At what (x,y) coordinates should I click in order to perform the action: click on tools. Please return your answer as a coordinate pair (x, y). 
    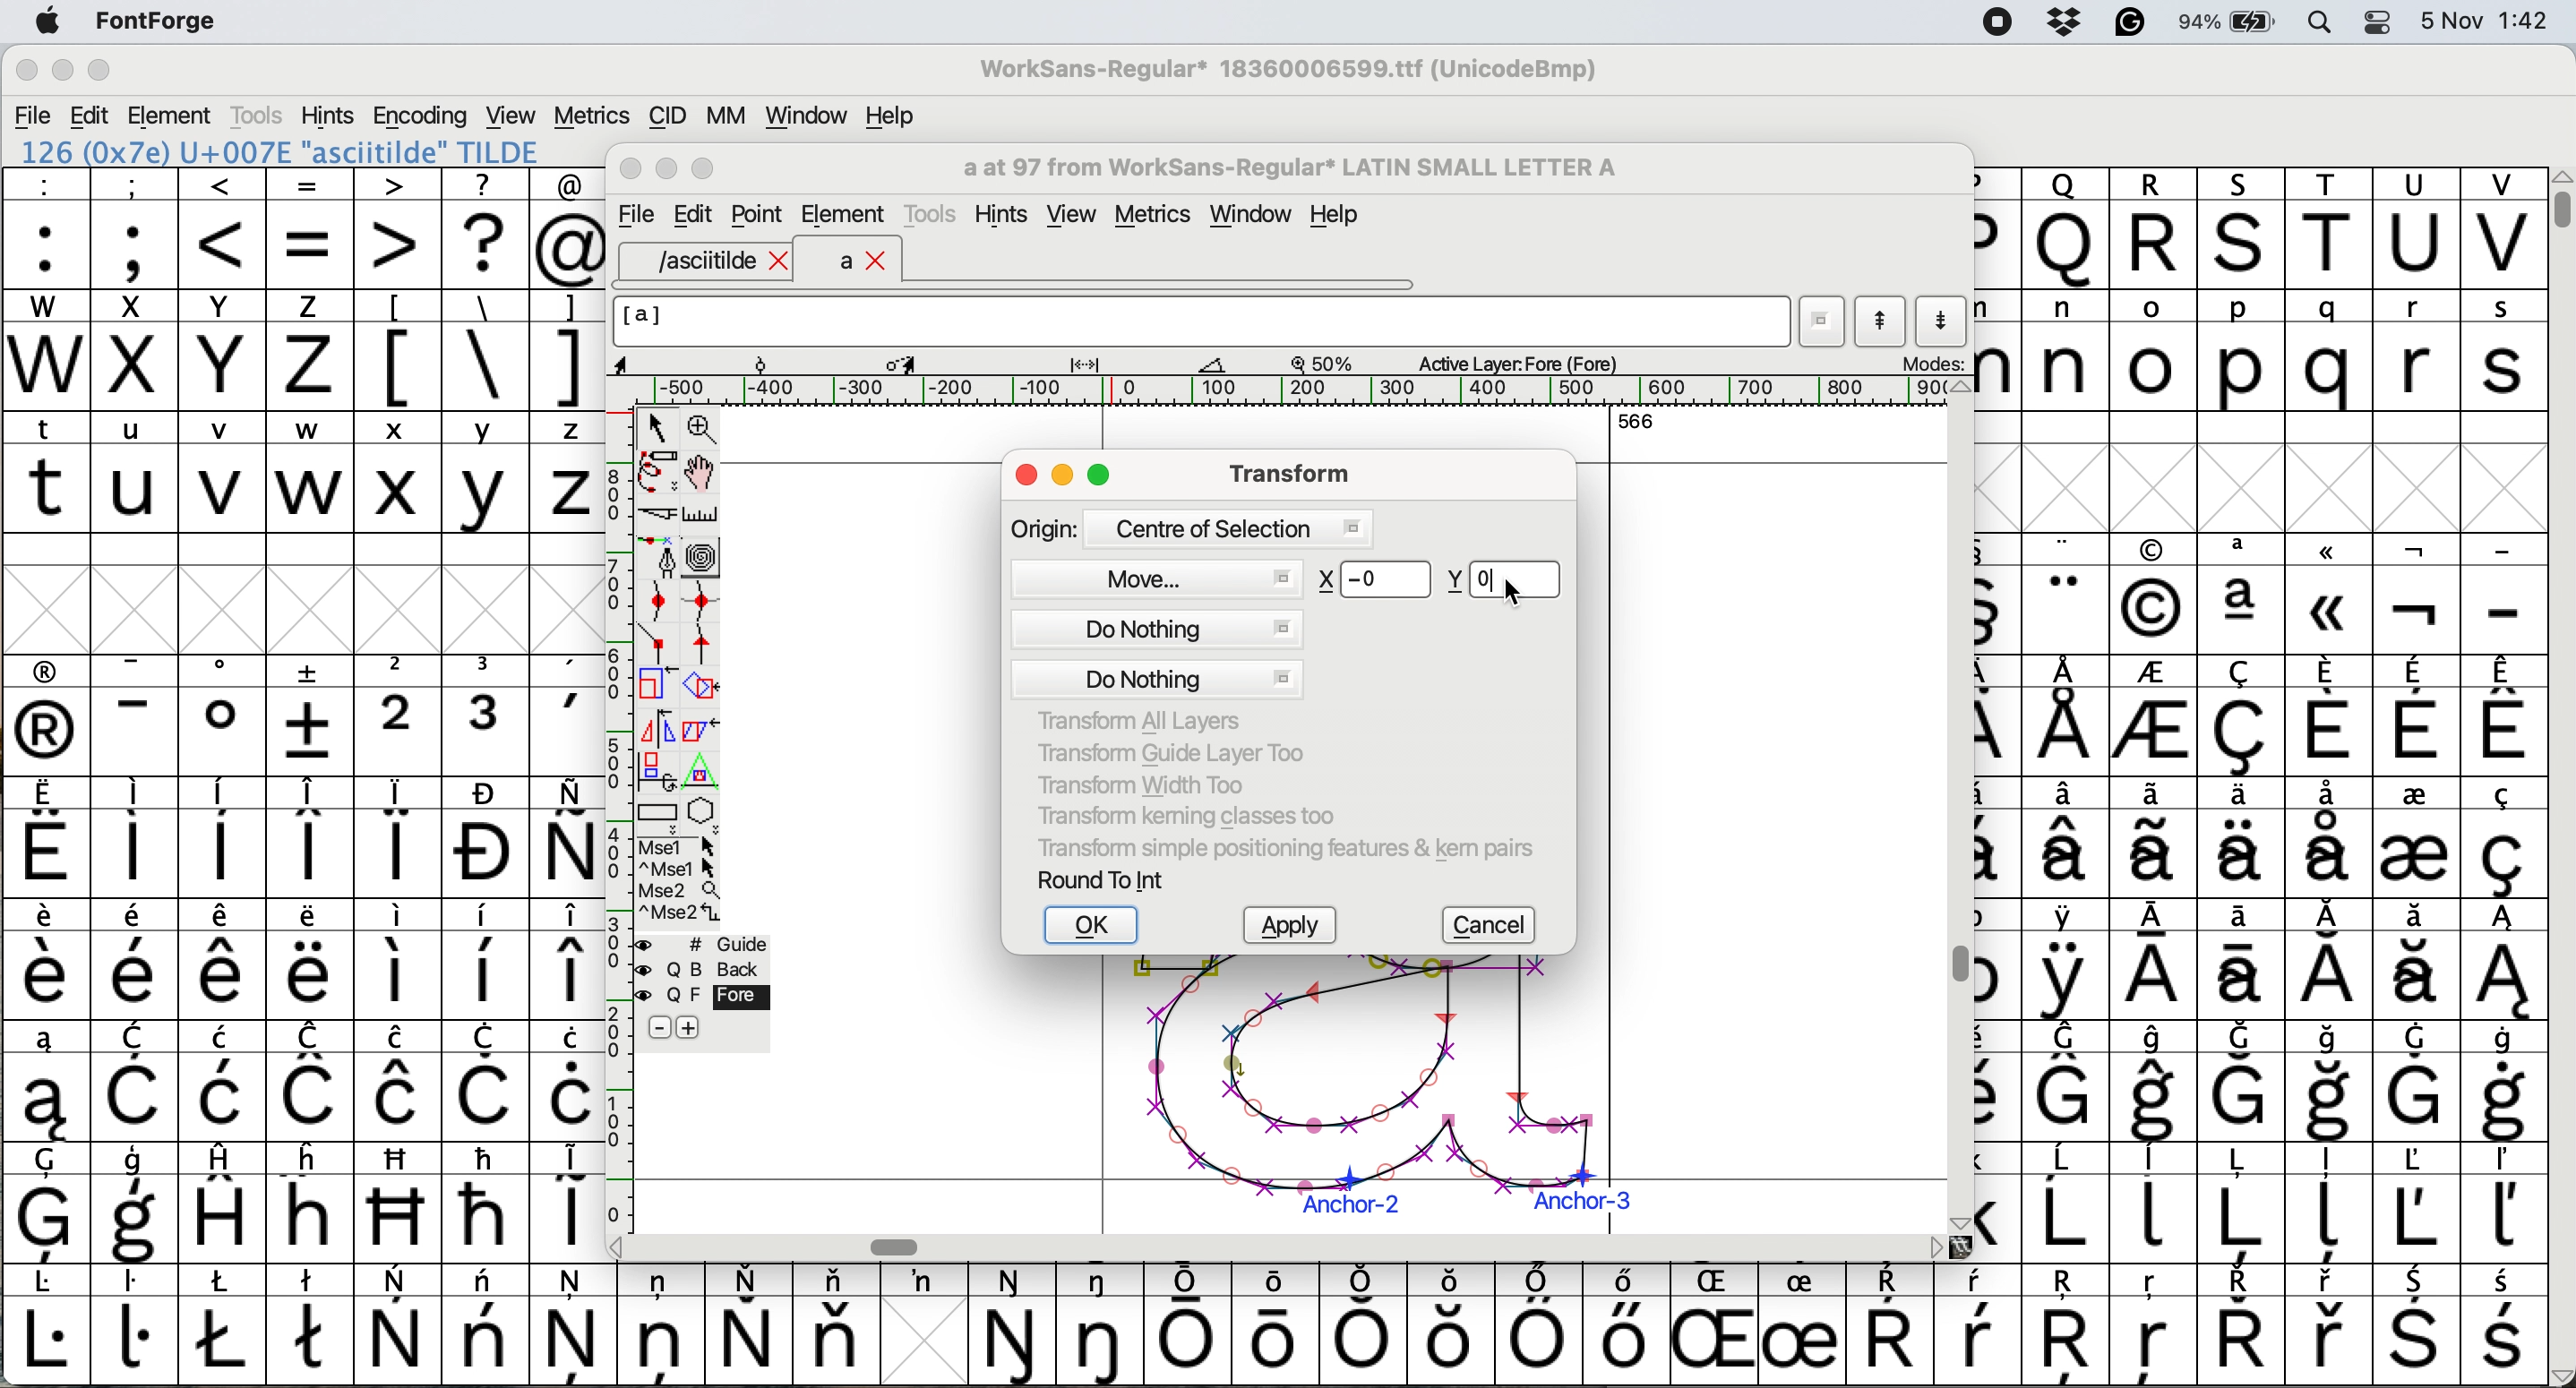
    Looking at the image, I should click on (934, 211).